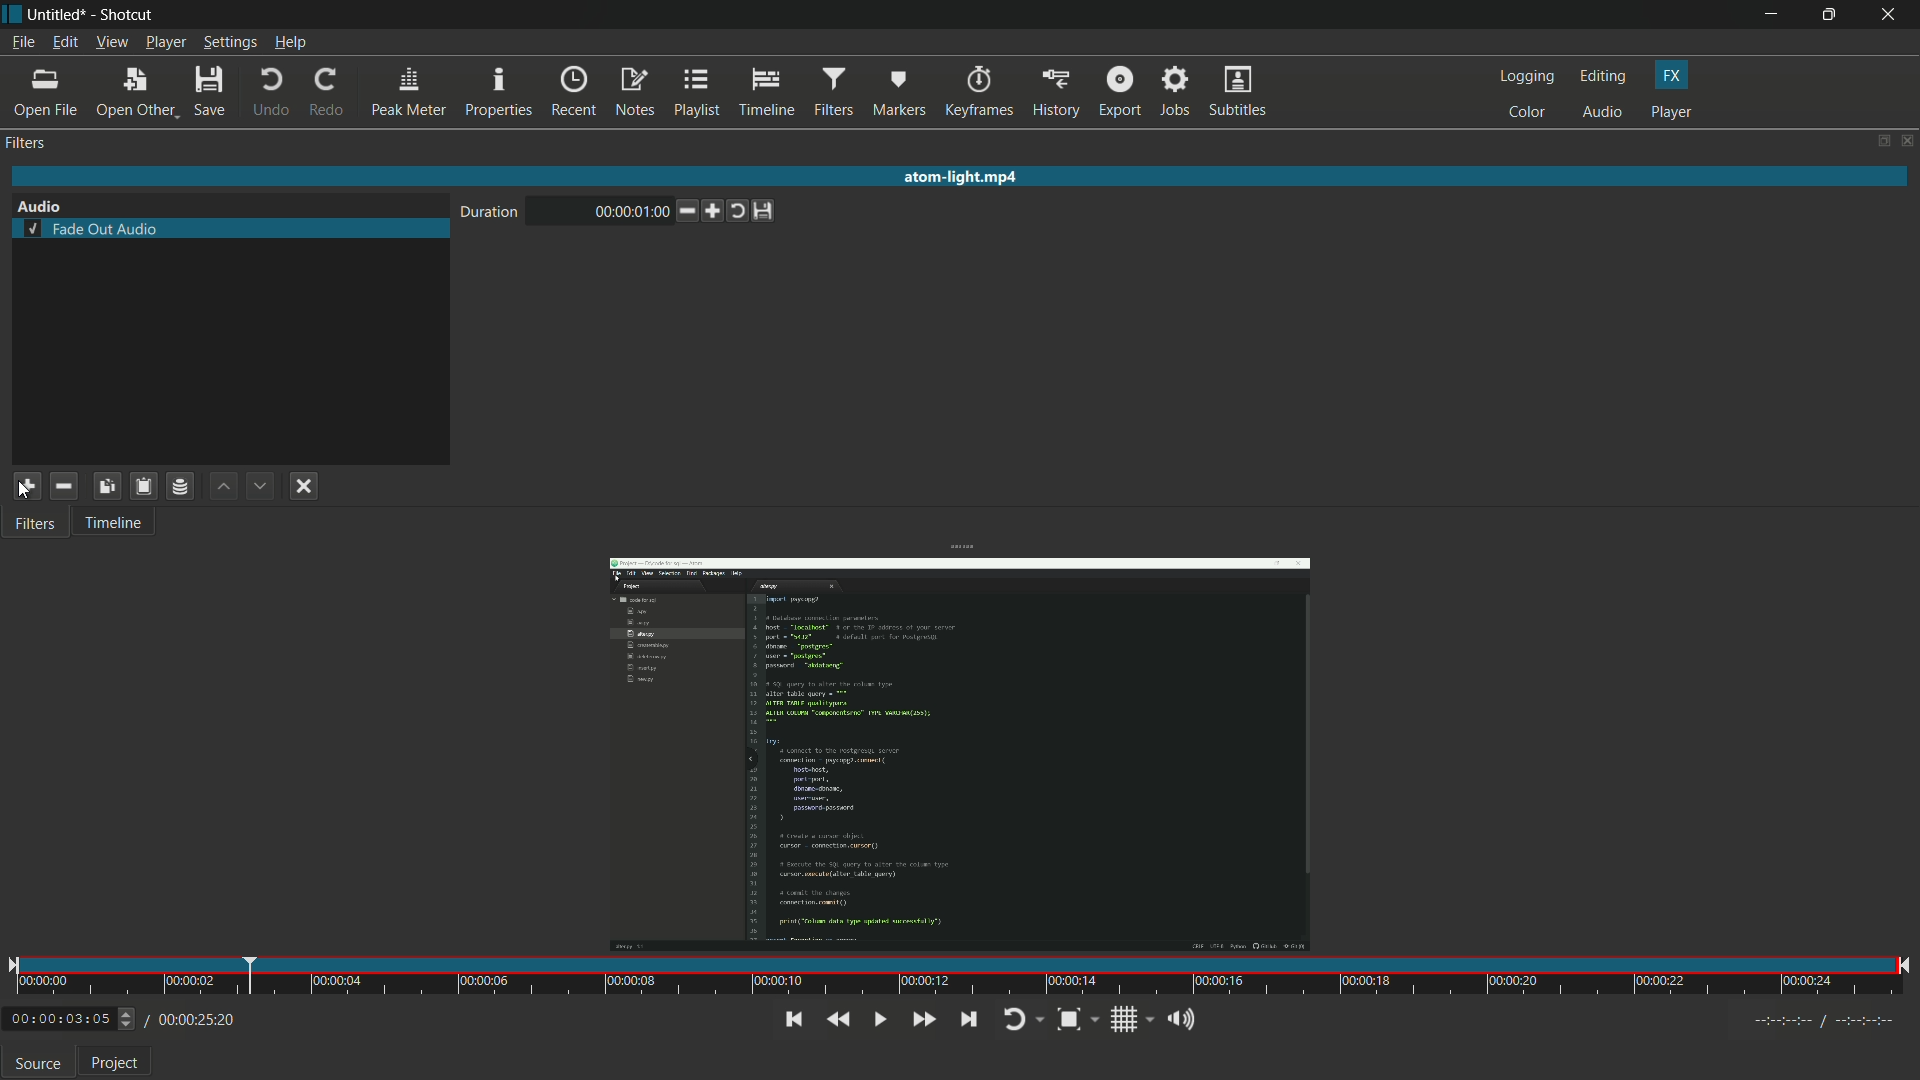 Image resolution: width=1920 pixels, height=1080 pixels. What do you see at coordinates (957, 752) in the screenshot?
I see `opened file` at bounding box center [957, 752].